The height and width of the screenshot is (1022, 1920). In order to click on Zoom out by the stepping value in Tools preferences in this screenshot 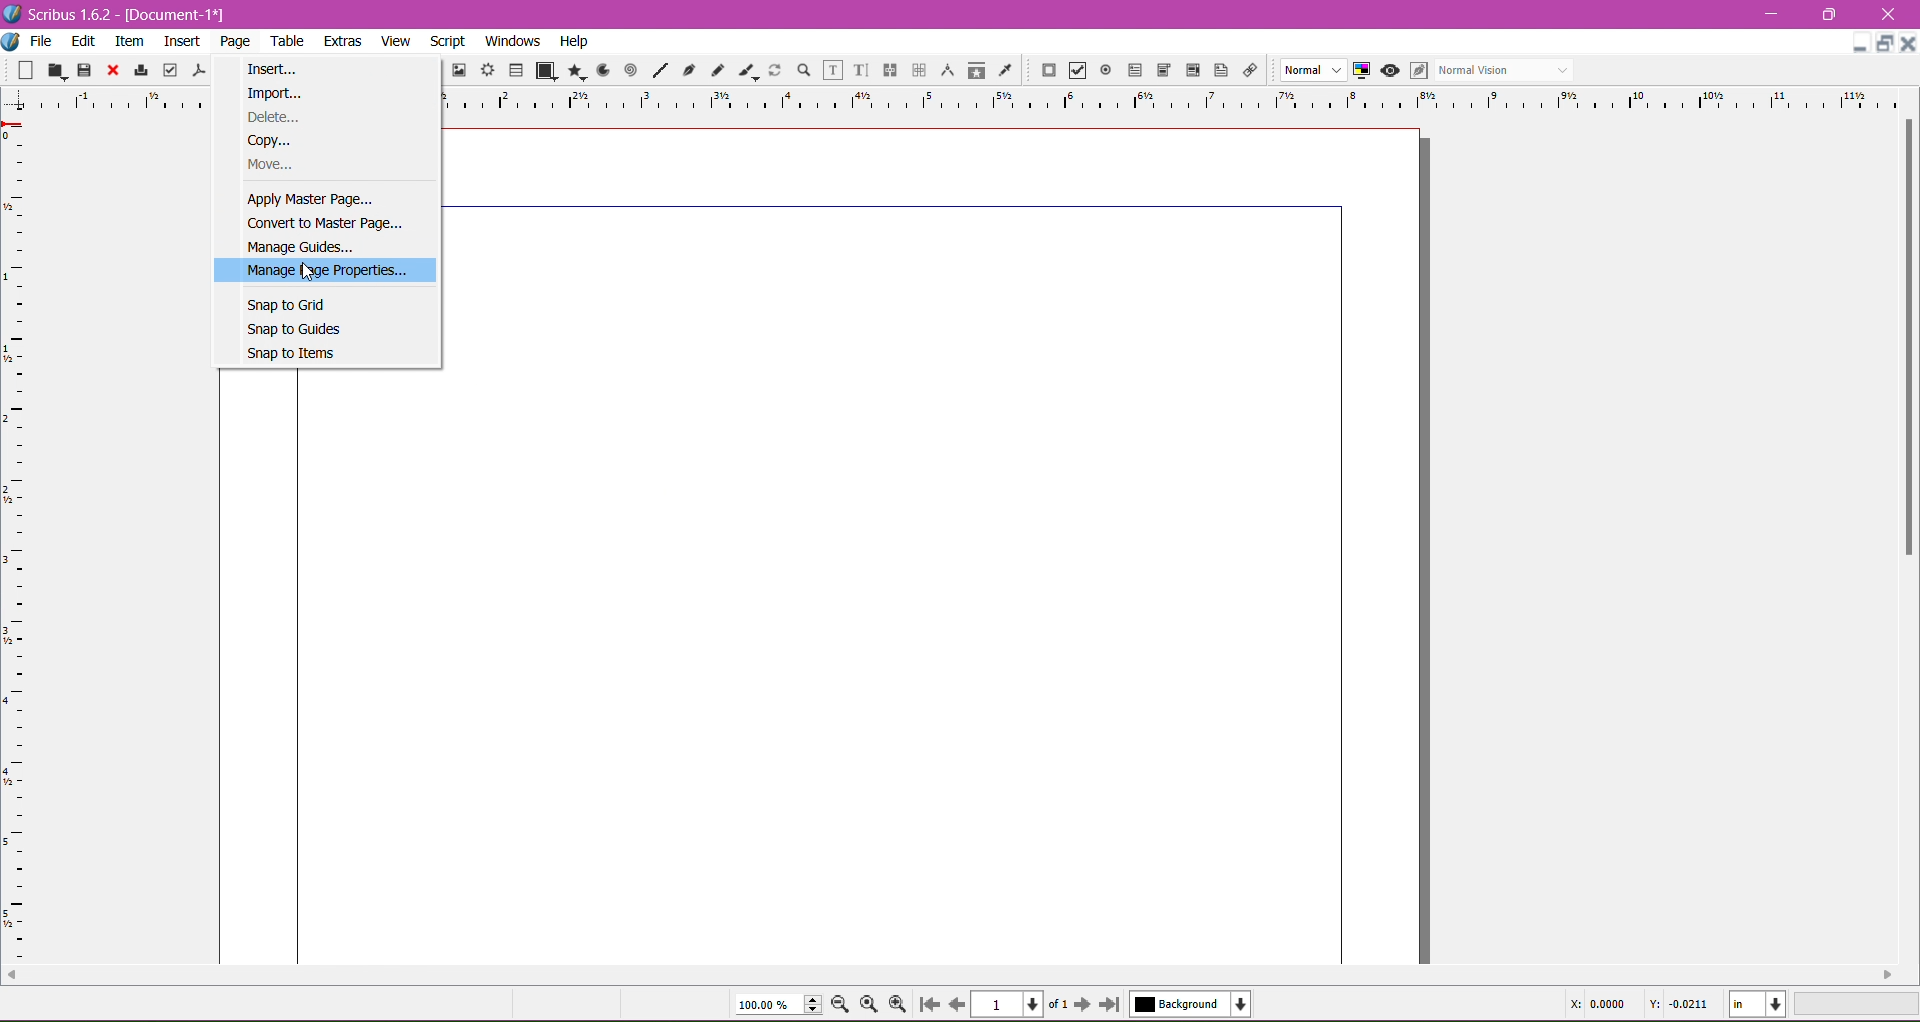, I will do `click(841, 1005)`.